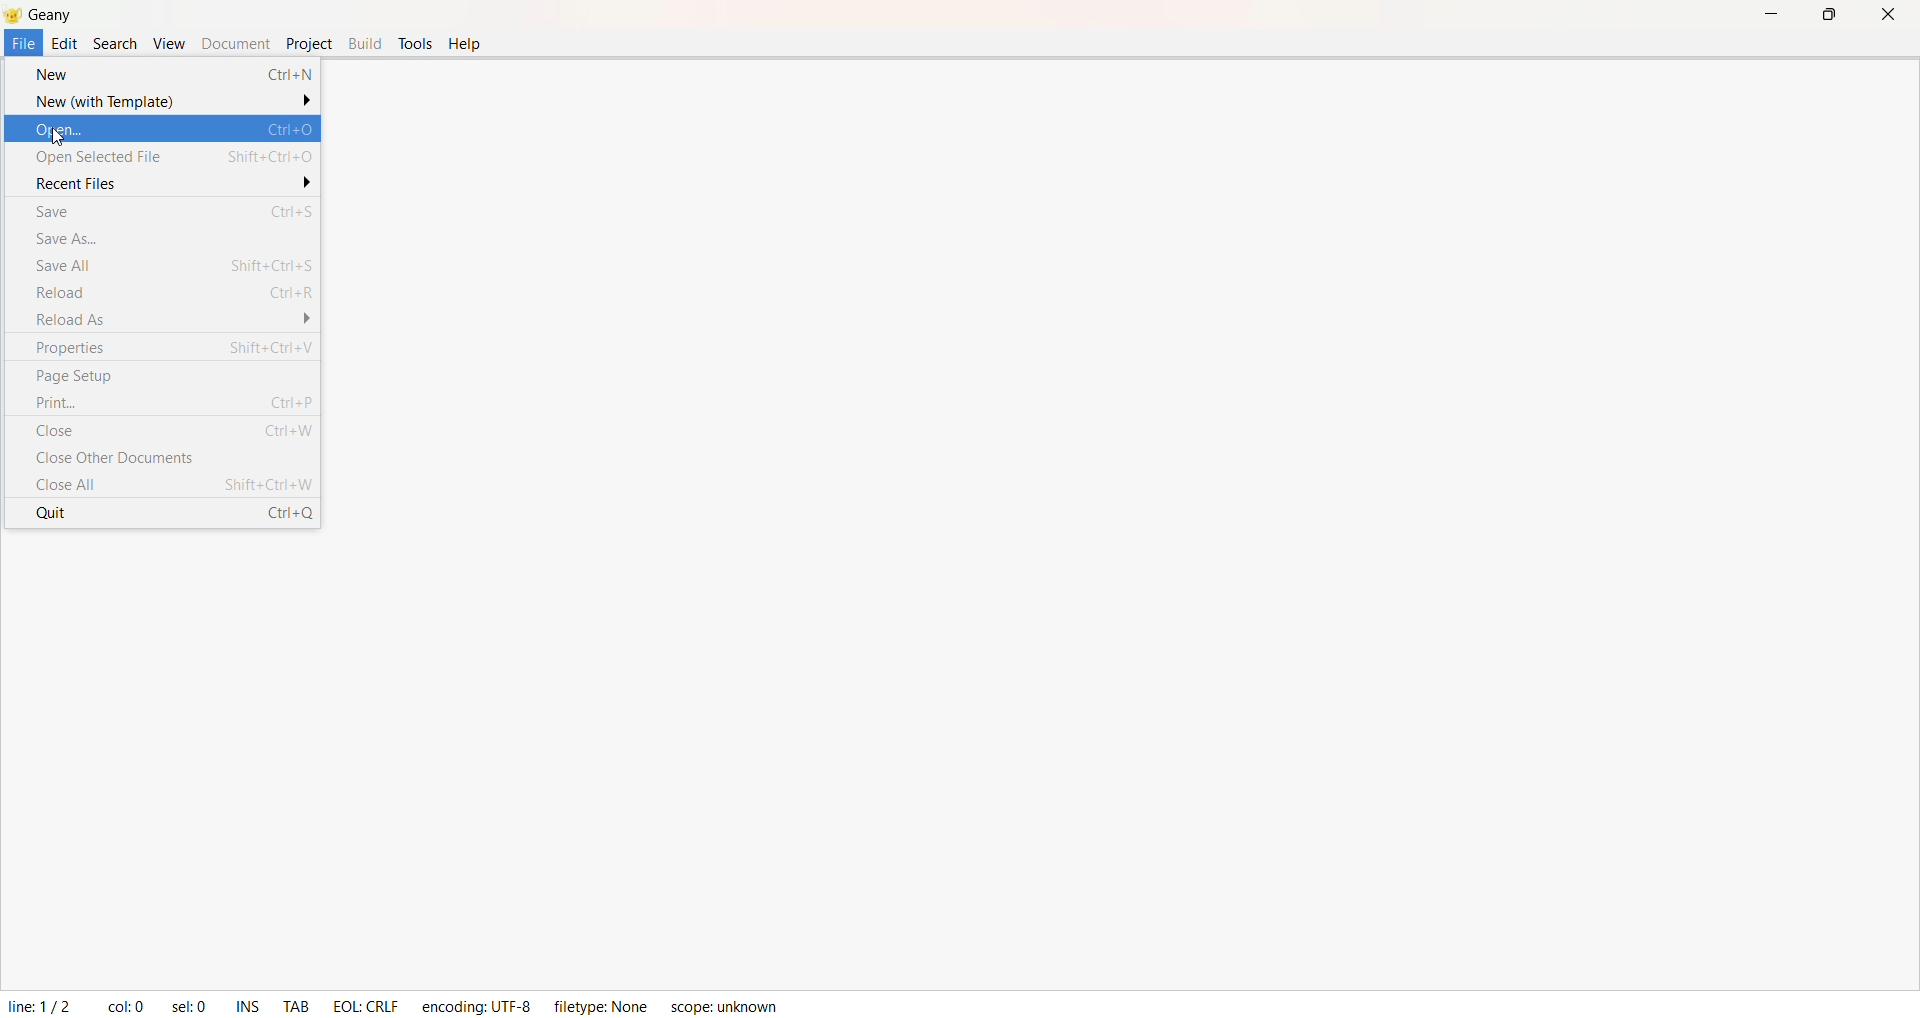  I want to click on help, so click(472, 42).